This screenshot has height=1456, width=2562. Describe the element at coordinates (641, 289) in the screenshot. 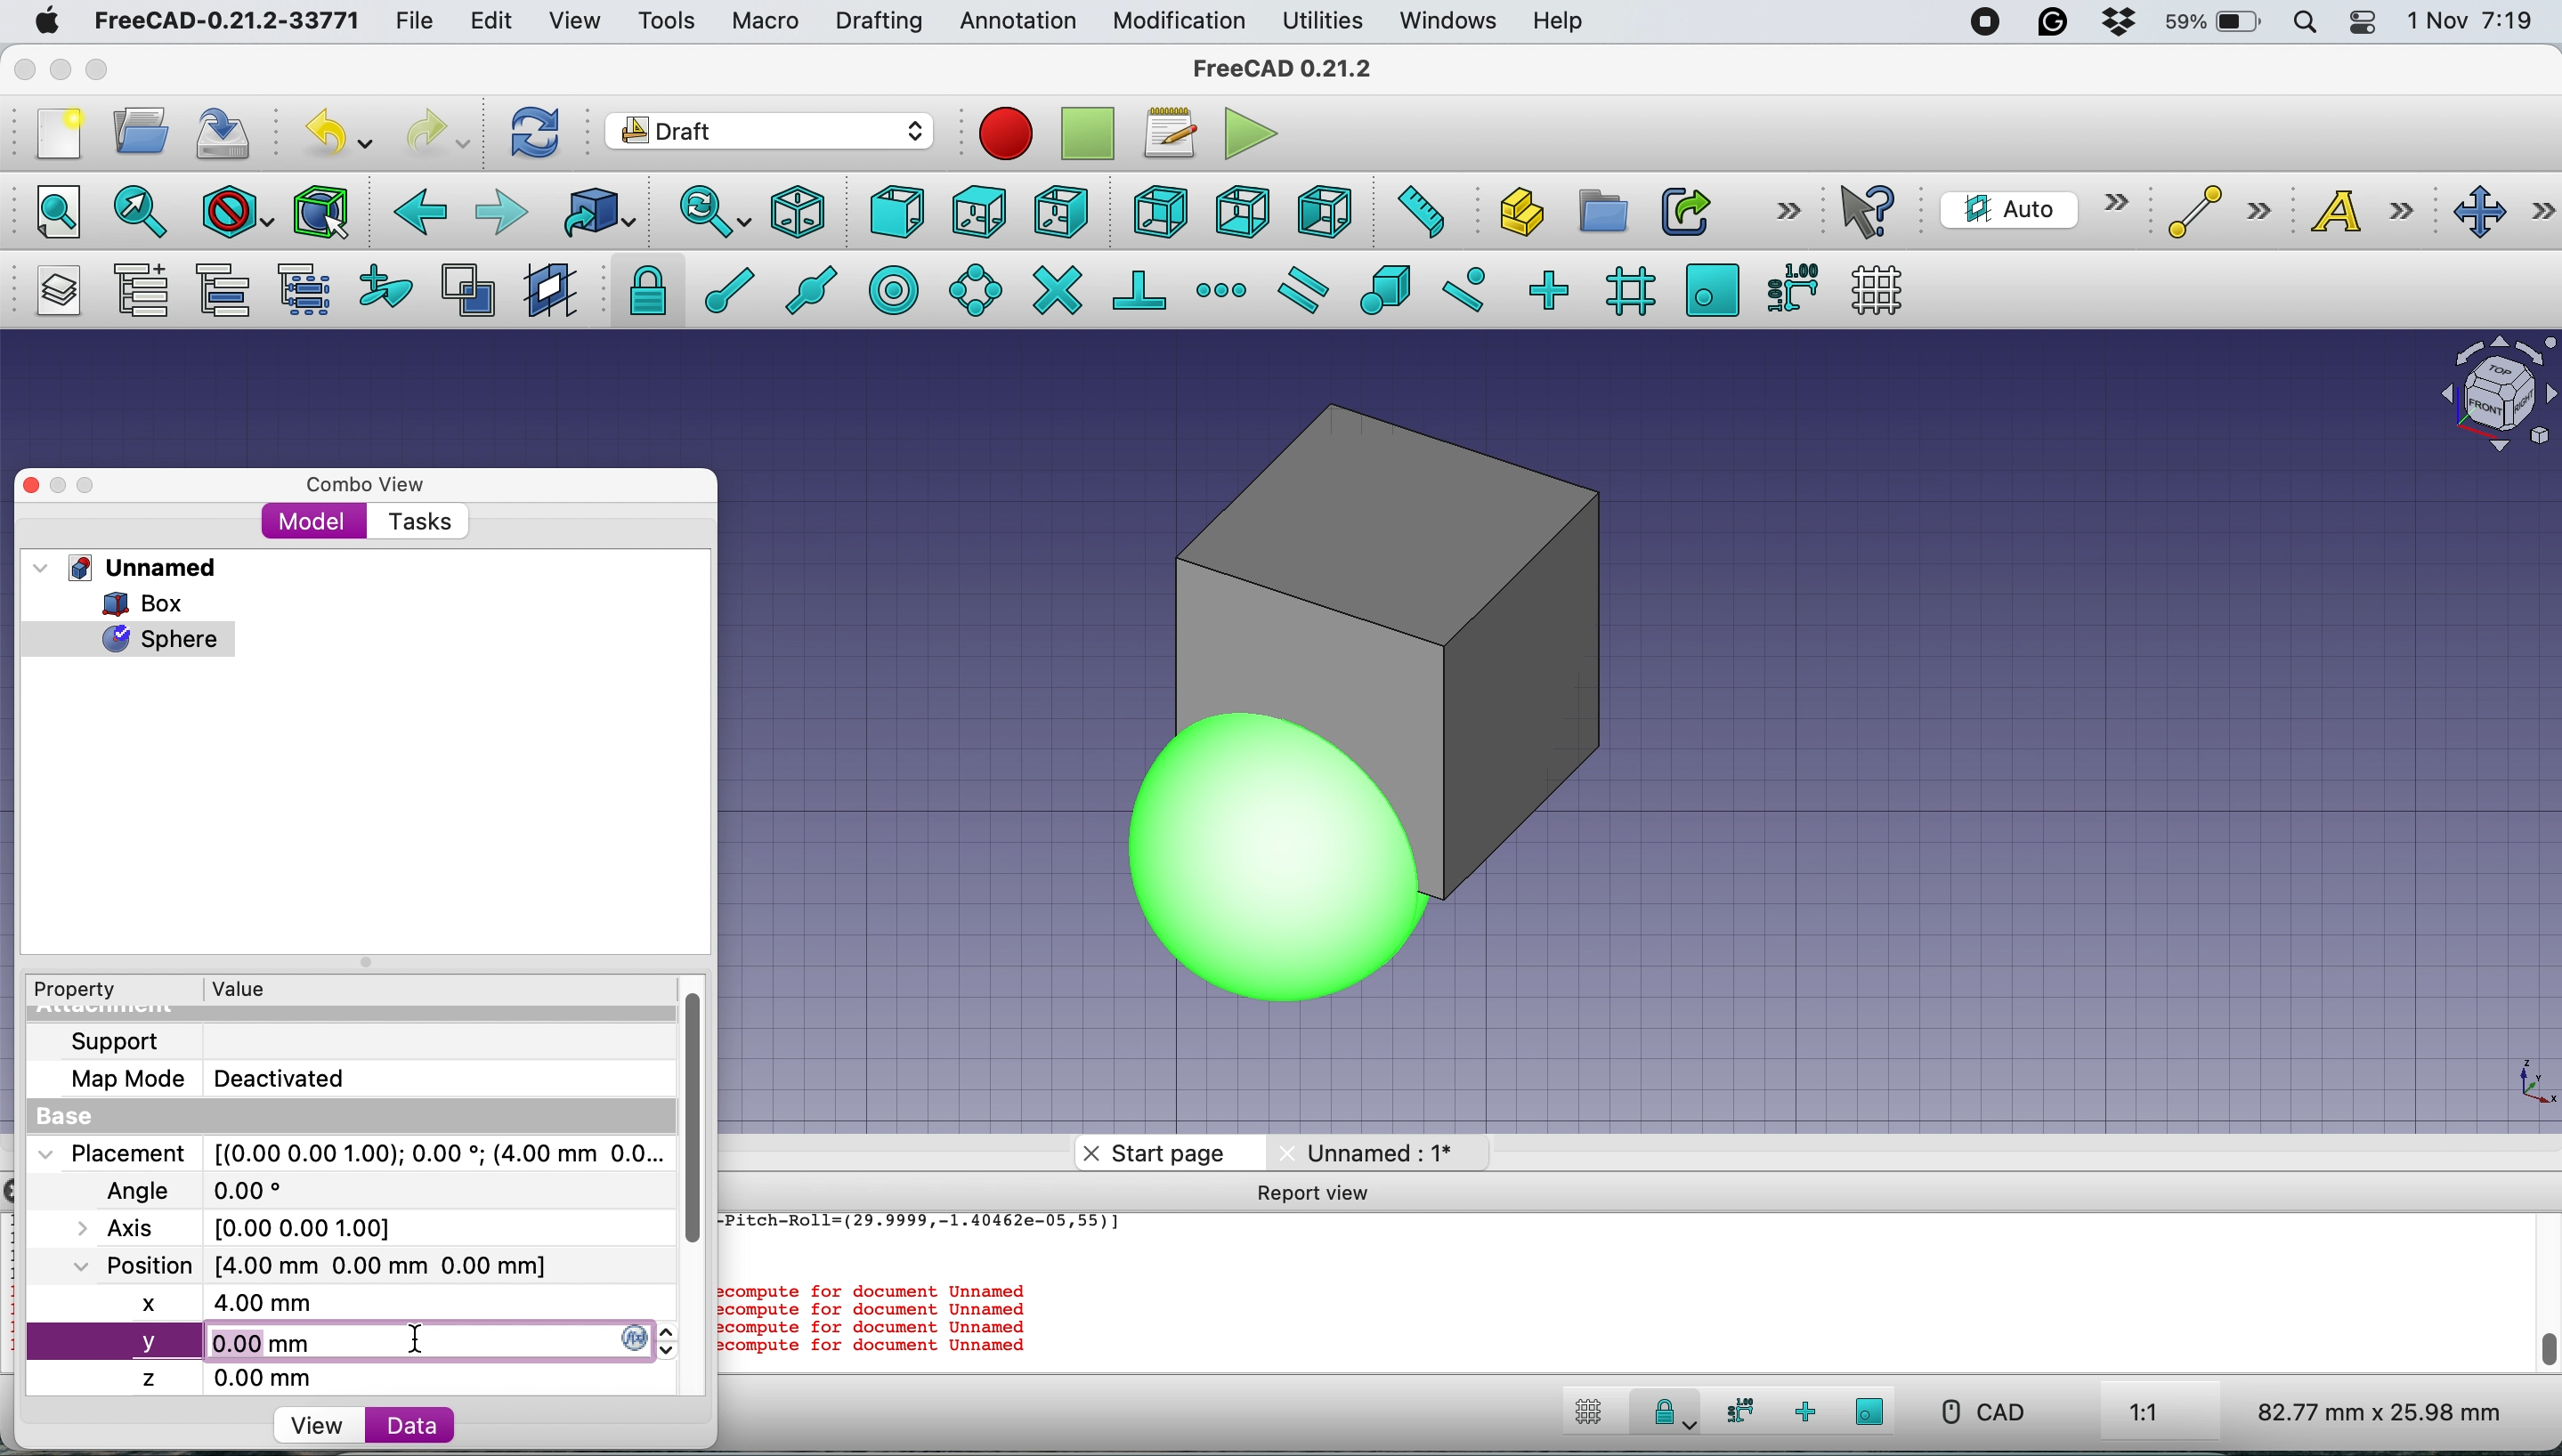

I see `snap lock` at that location.